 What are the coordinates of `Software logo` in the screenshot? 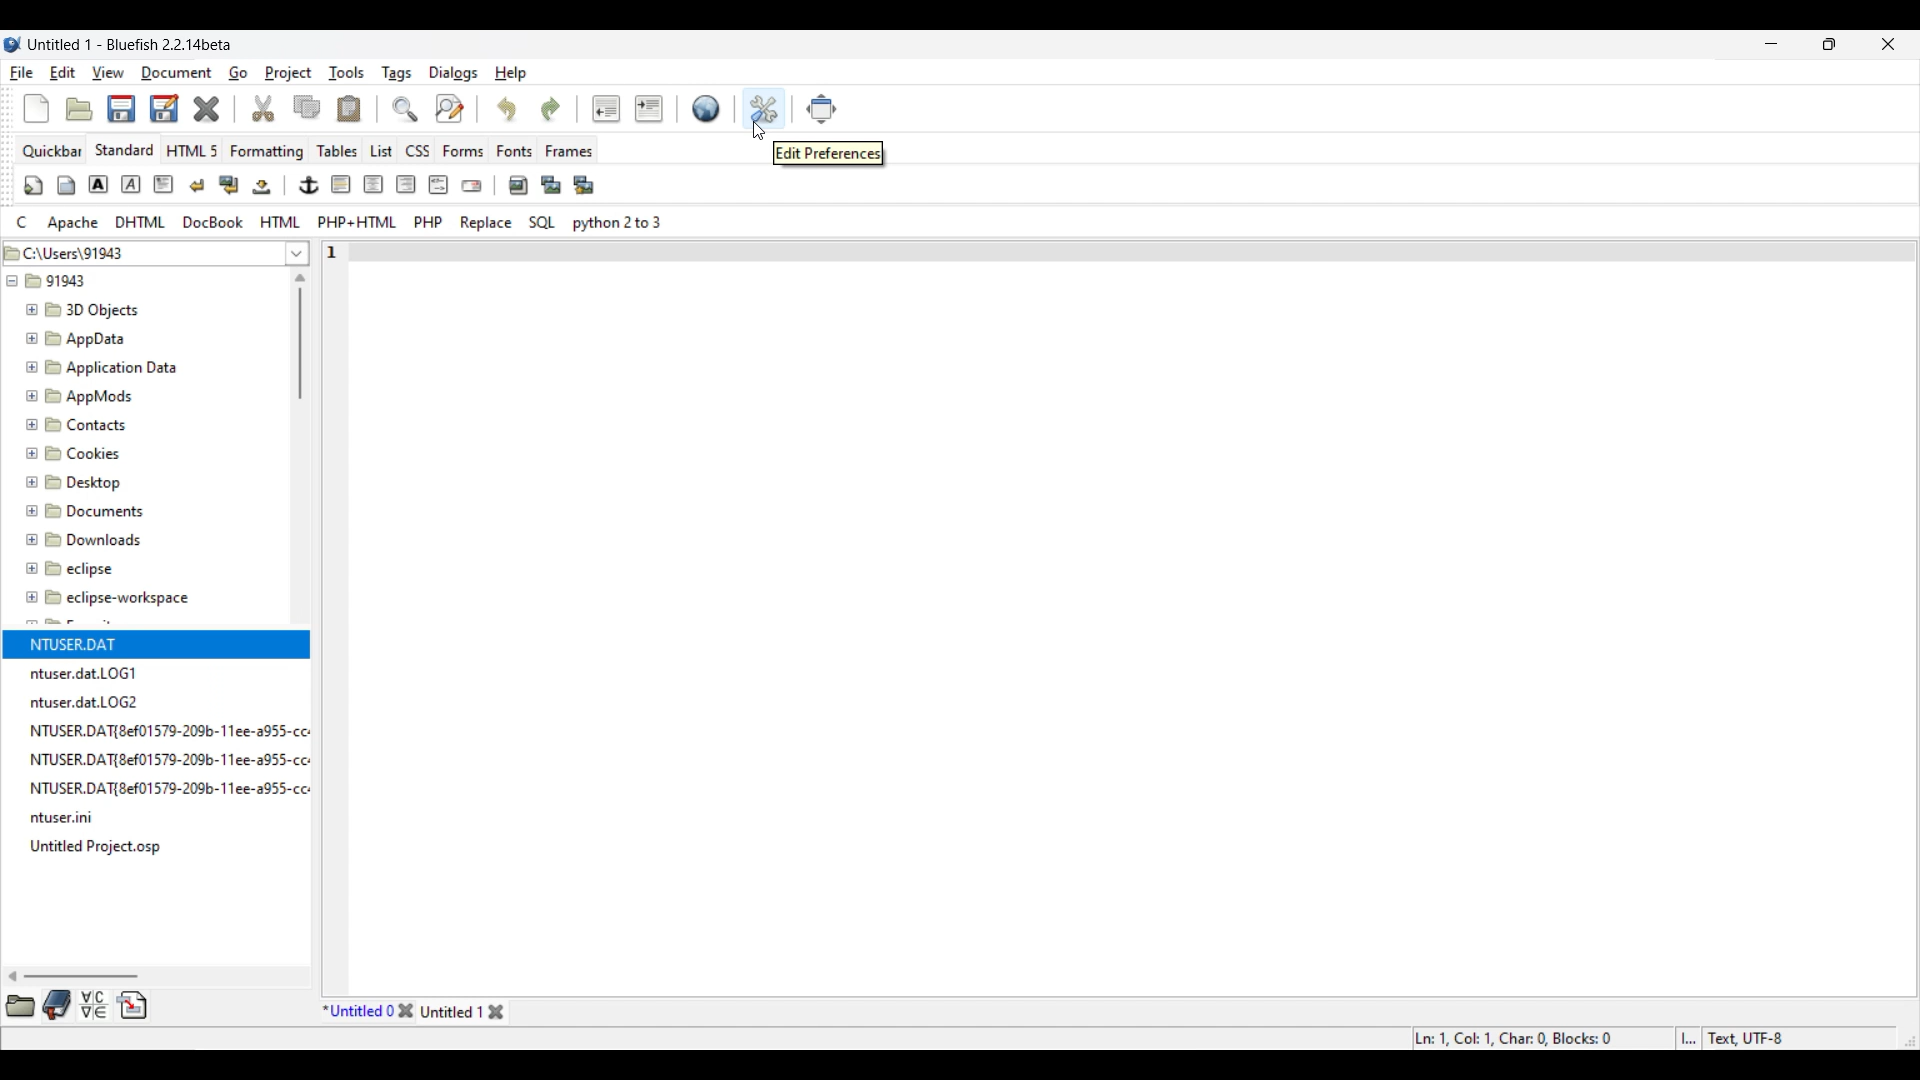 It's located at (13, 44).